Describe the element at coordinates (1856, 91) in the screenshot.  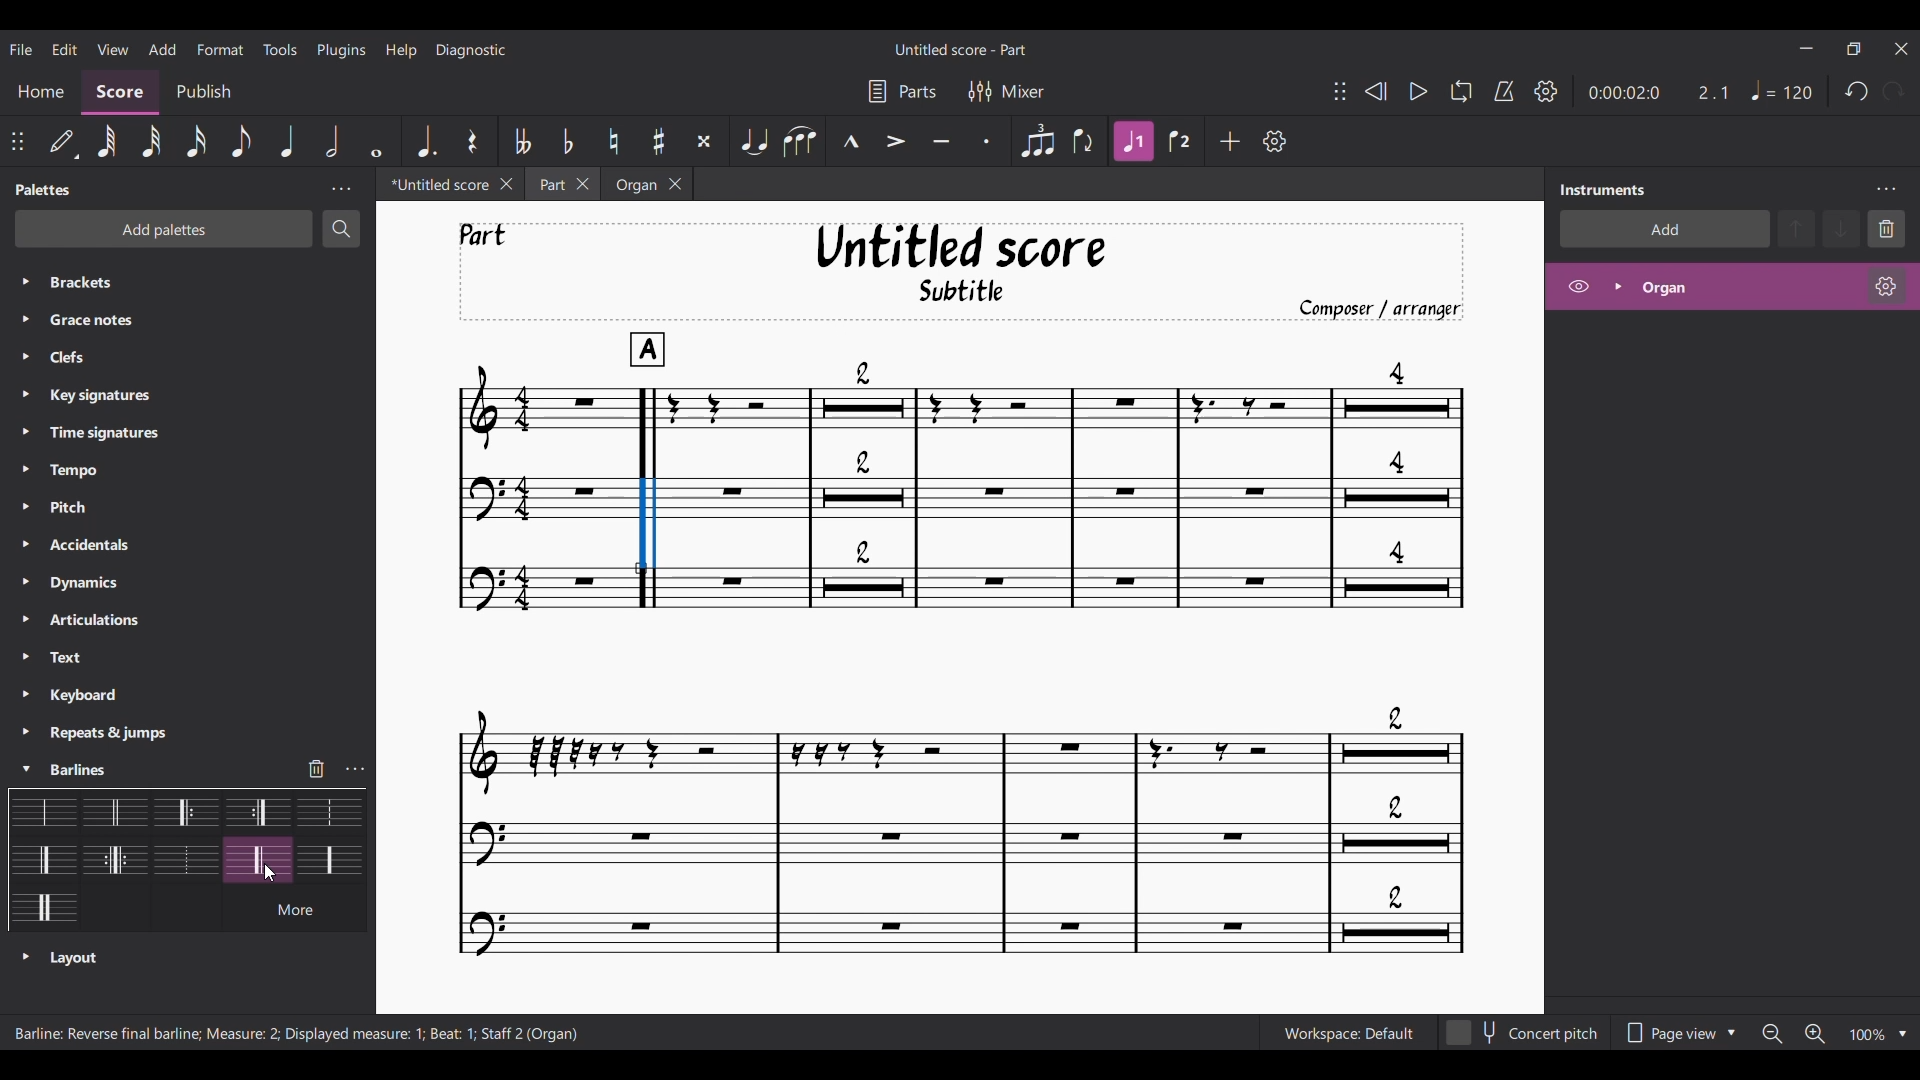
I see `Undo` at that location.